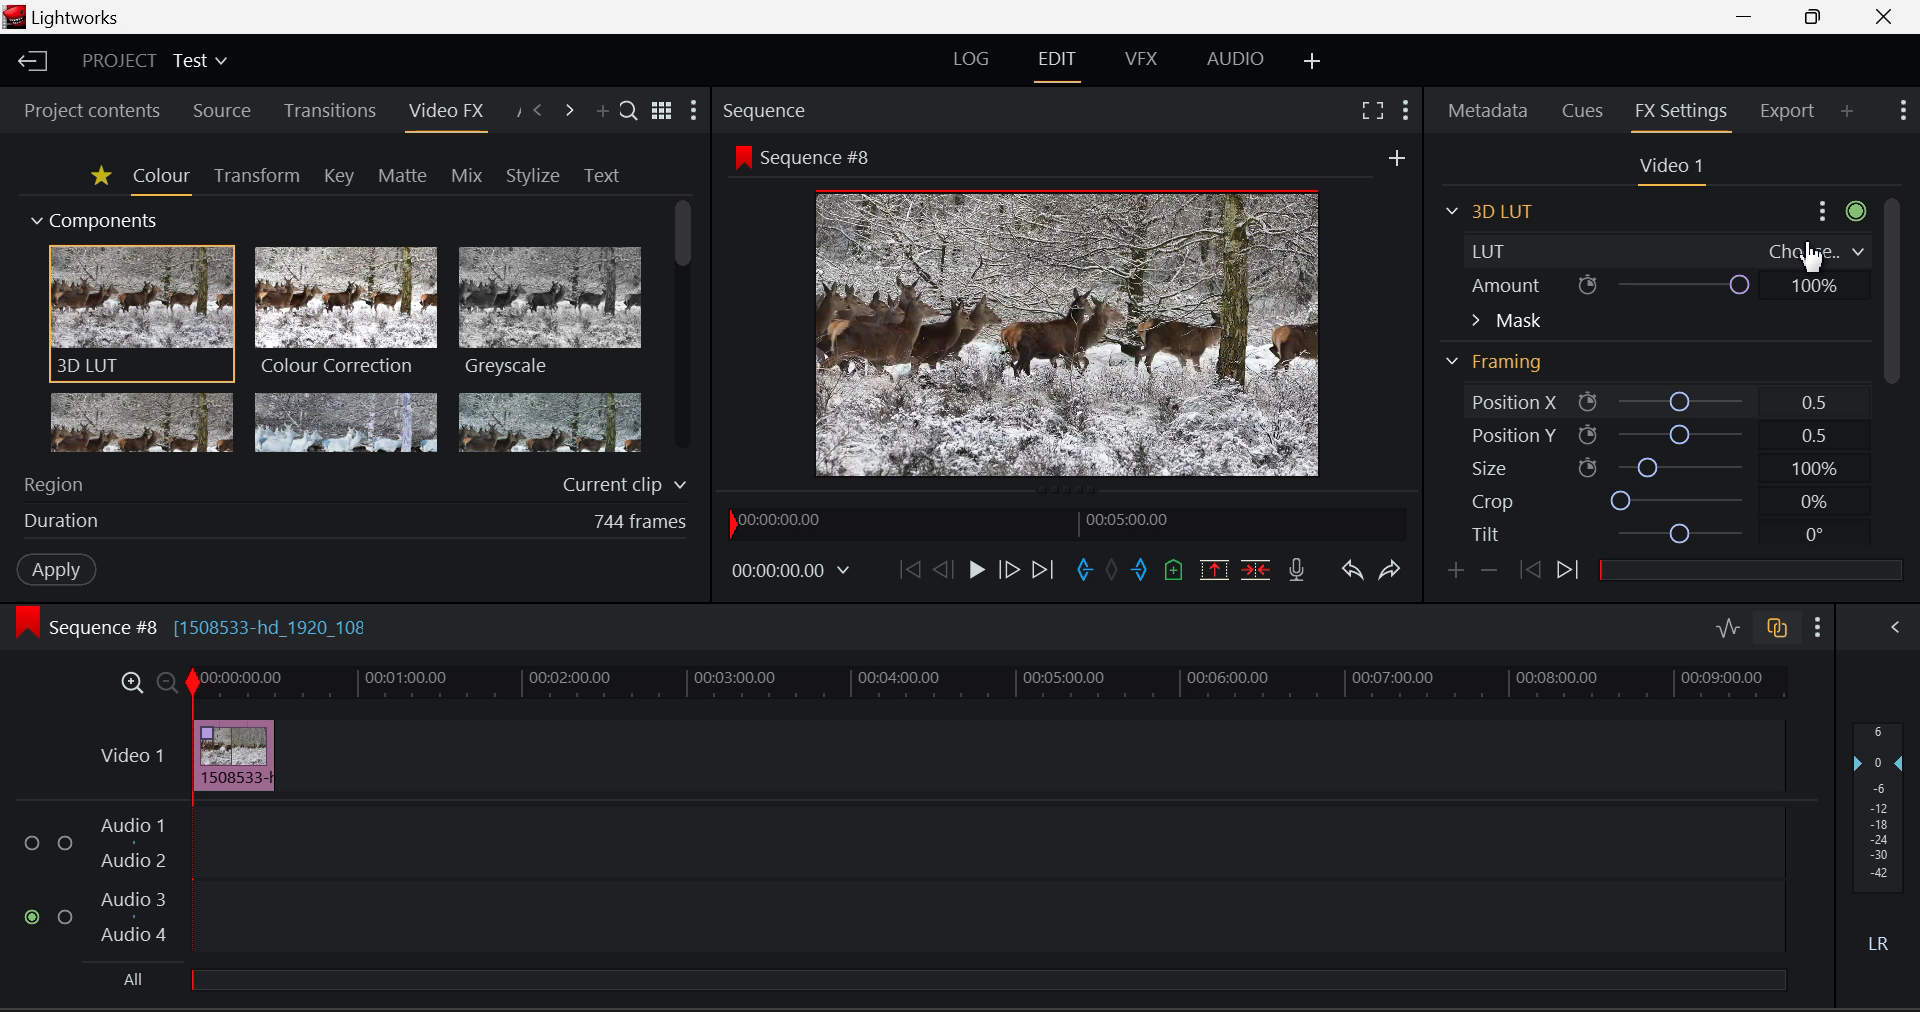 The width and height of the screenshot is (1920, 1012). Describe the element at coordinates (1486, 110) in the screenshot. I see `Metadata` at that location.